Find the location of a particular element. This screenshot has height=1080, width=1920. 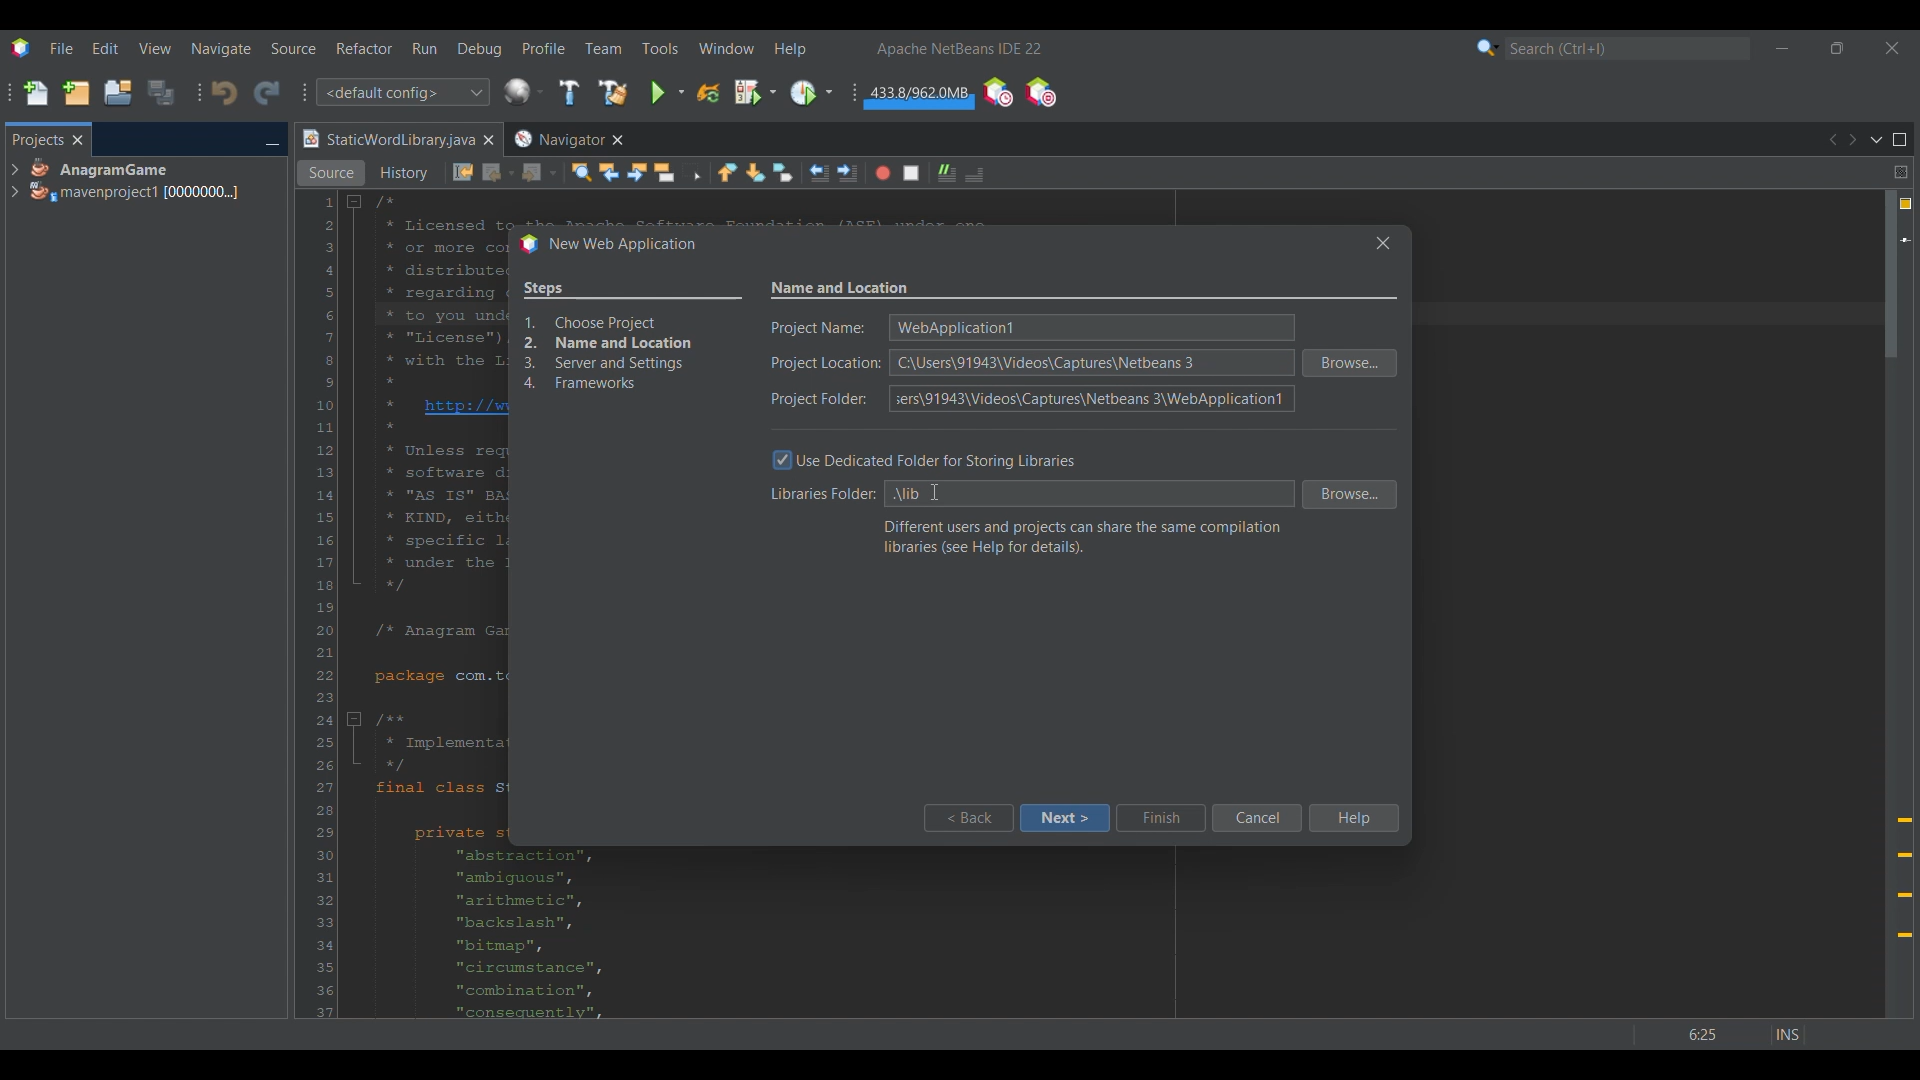

 is located at coordinates (1732, 1029).